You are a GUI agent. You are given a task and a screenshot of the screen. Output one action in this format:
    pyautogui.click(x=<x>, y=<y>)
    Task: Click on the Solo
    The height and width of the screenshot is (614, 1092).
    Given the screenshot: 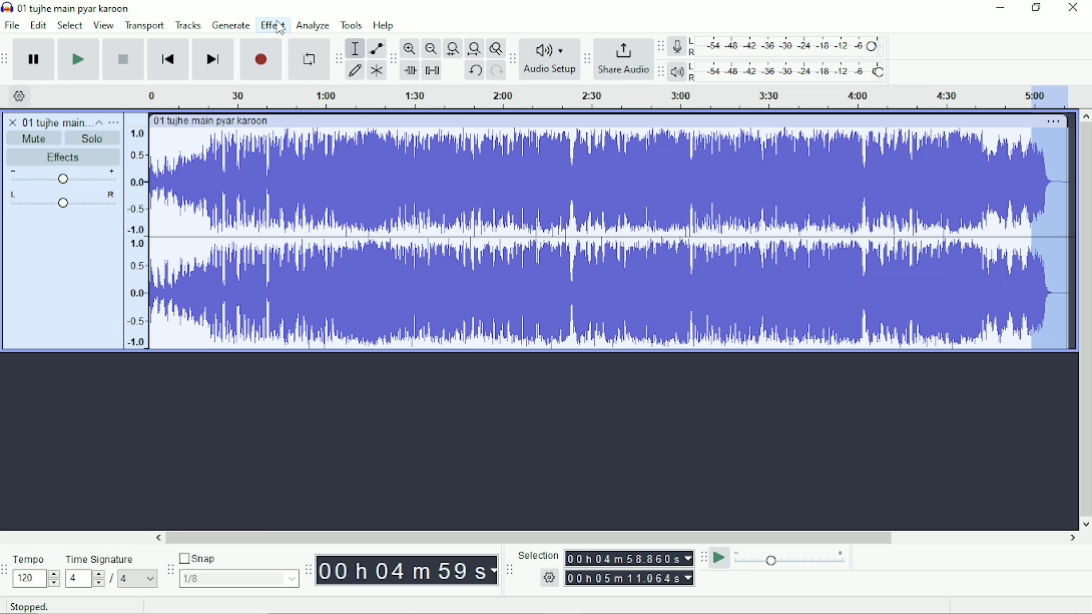 What is the action you would take?
    pyautogui.click(x=93, y=139)
    